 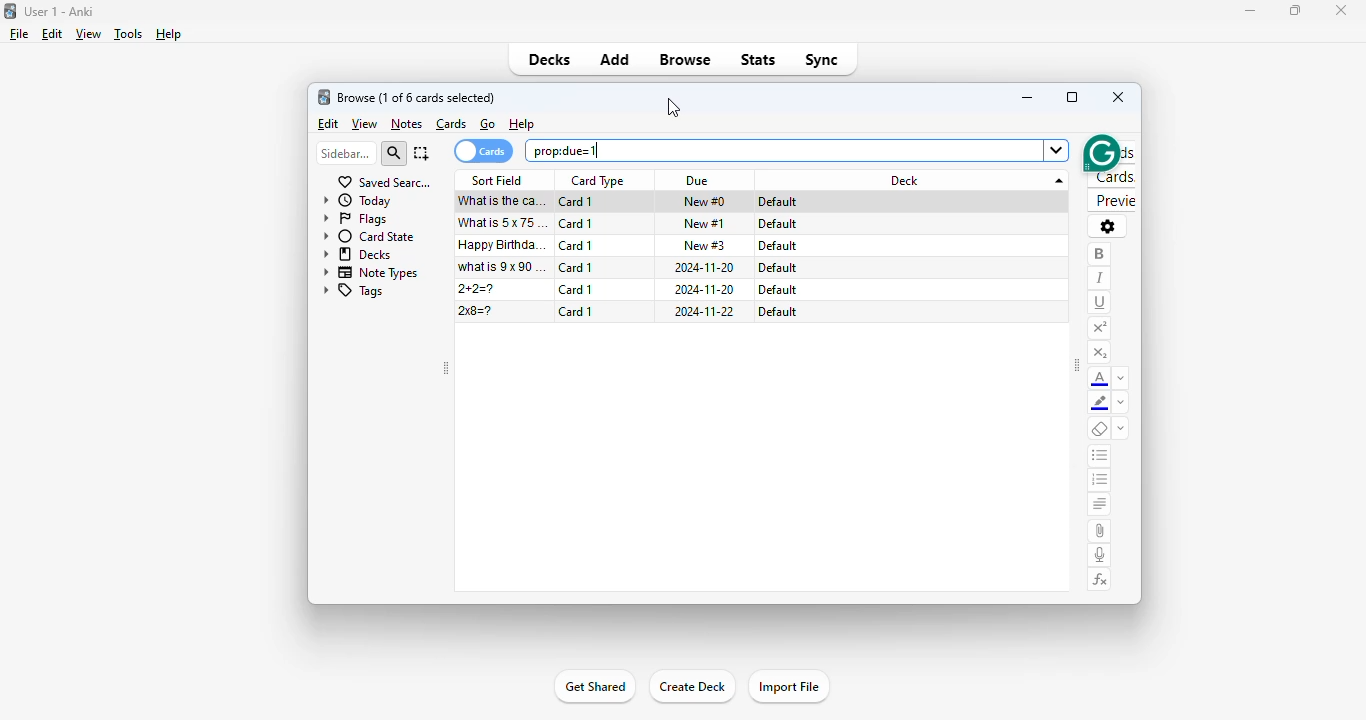 What do you see at coordinates (615, 59) in the screenshot?
I see `add` at bounding box center [615, 59].